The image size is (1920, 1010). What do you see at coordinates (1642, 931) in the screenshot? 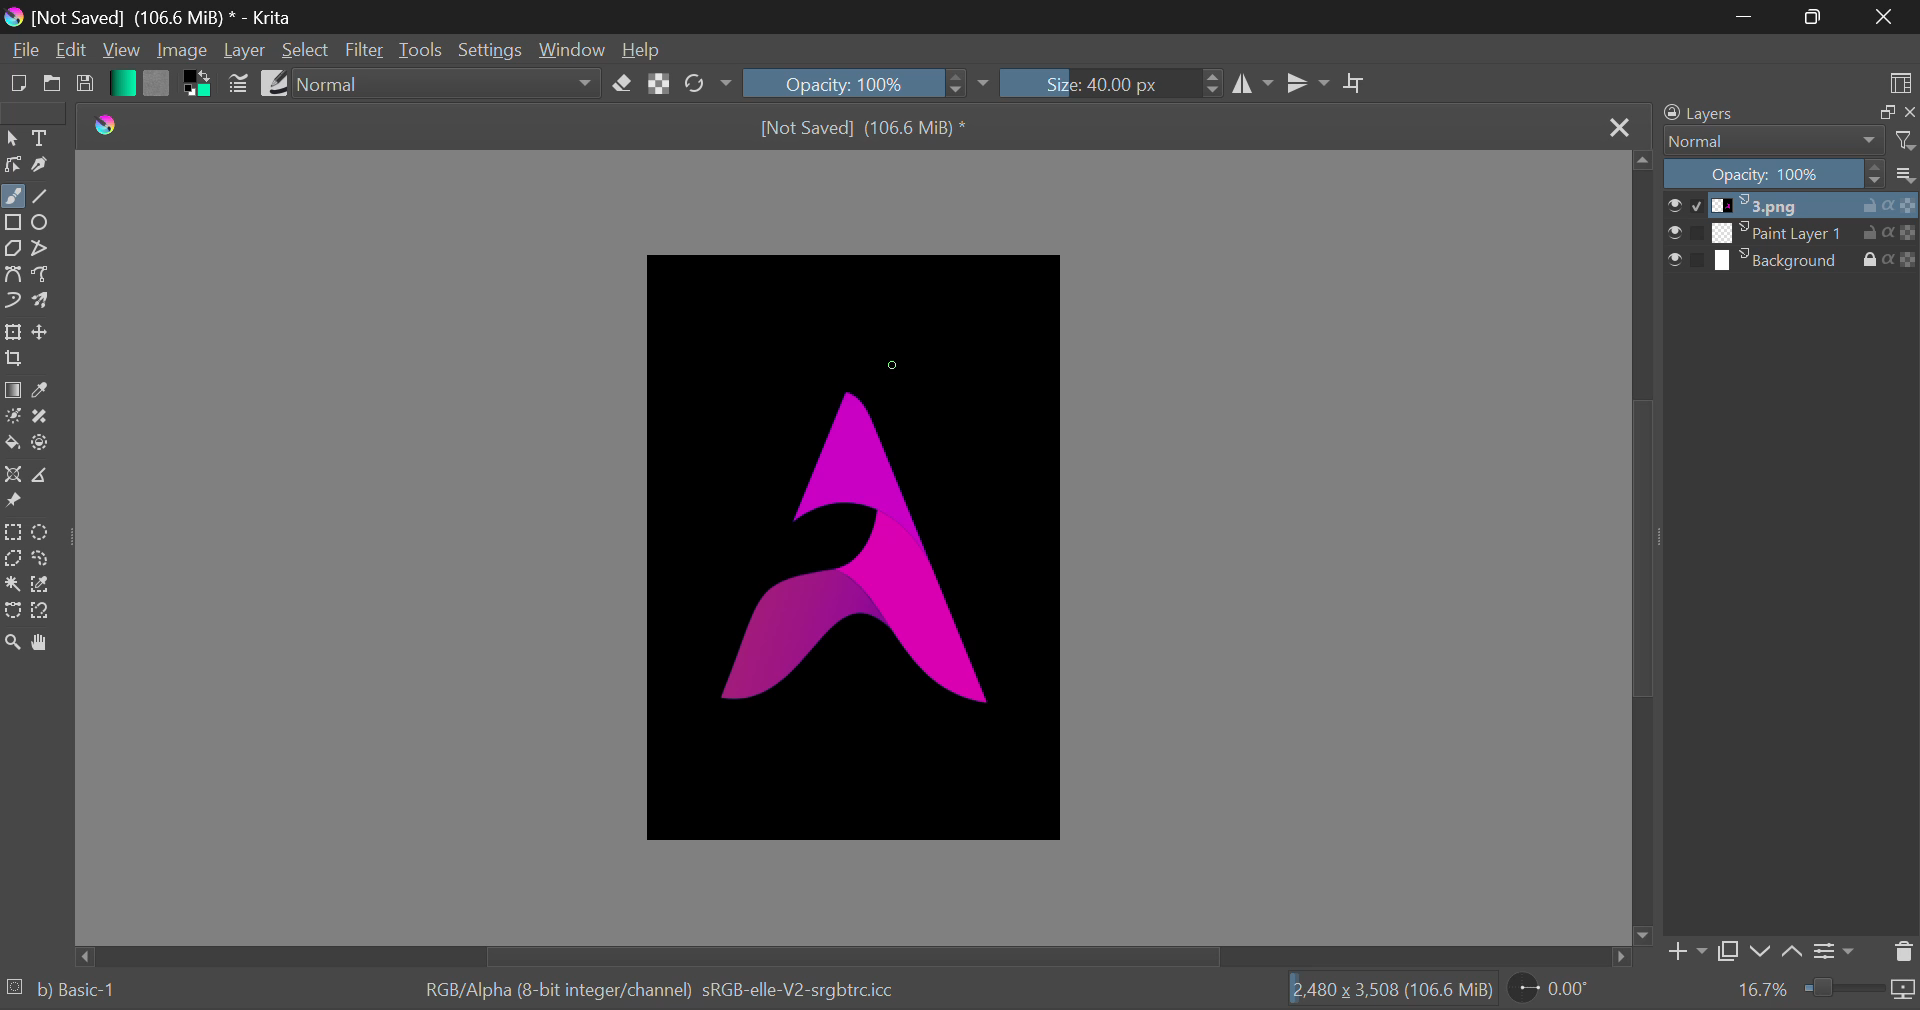
I see `move down` at bounding box center [1642, 931].